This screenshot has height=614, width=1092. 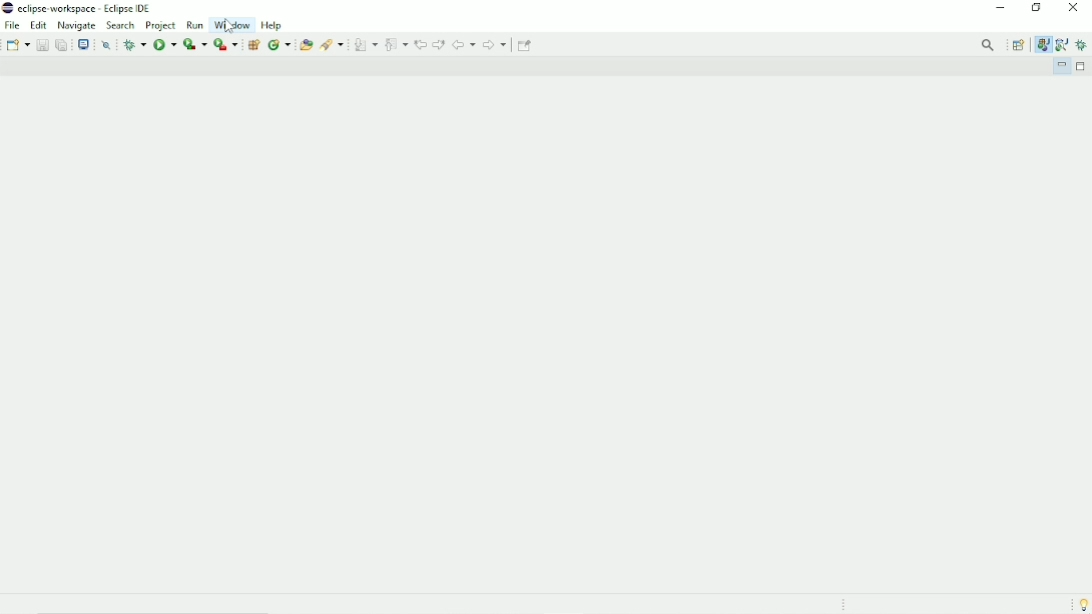 I want to click on Open Type, so click(x=305, y=44).